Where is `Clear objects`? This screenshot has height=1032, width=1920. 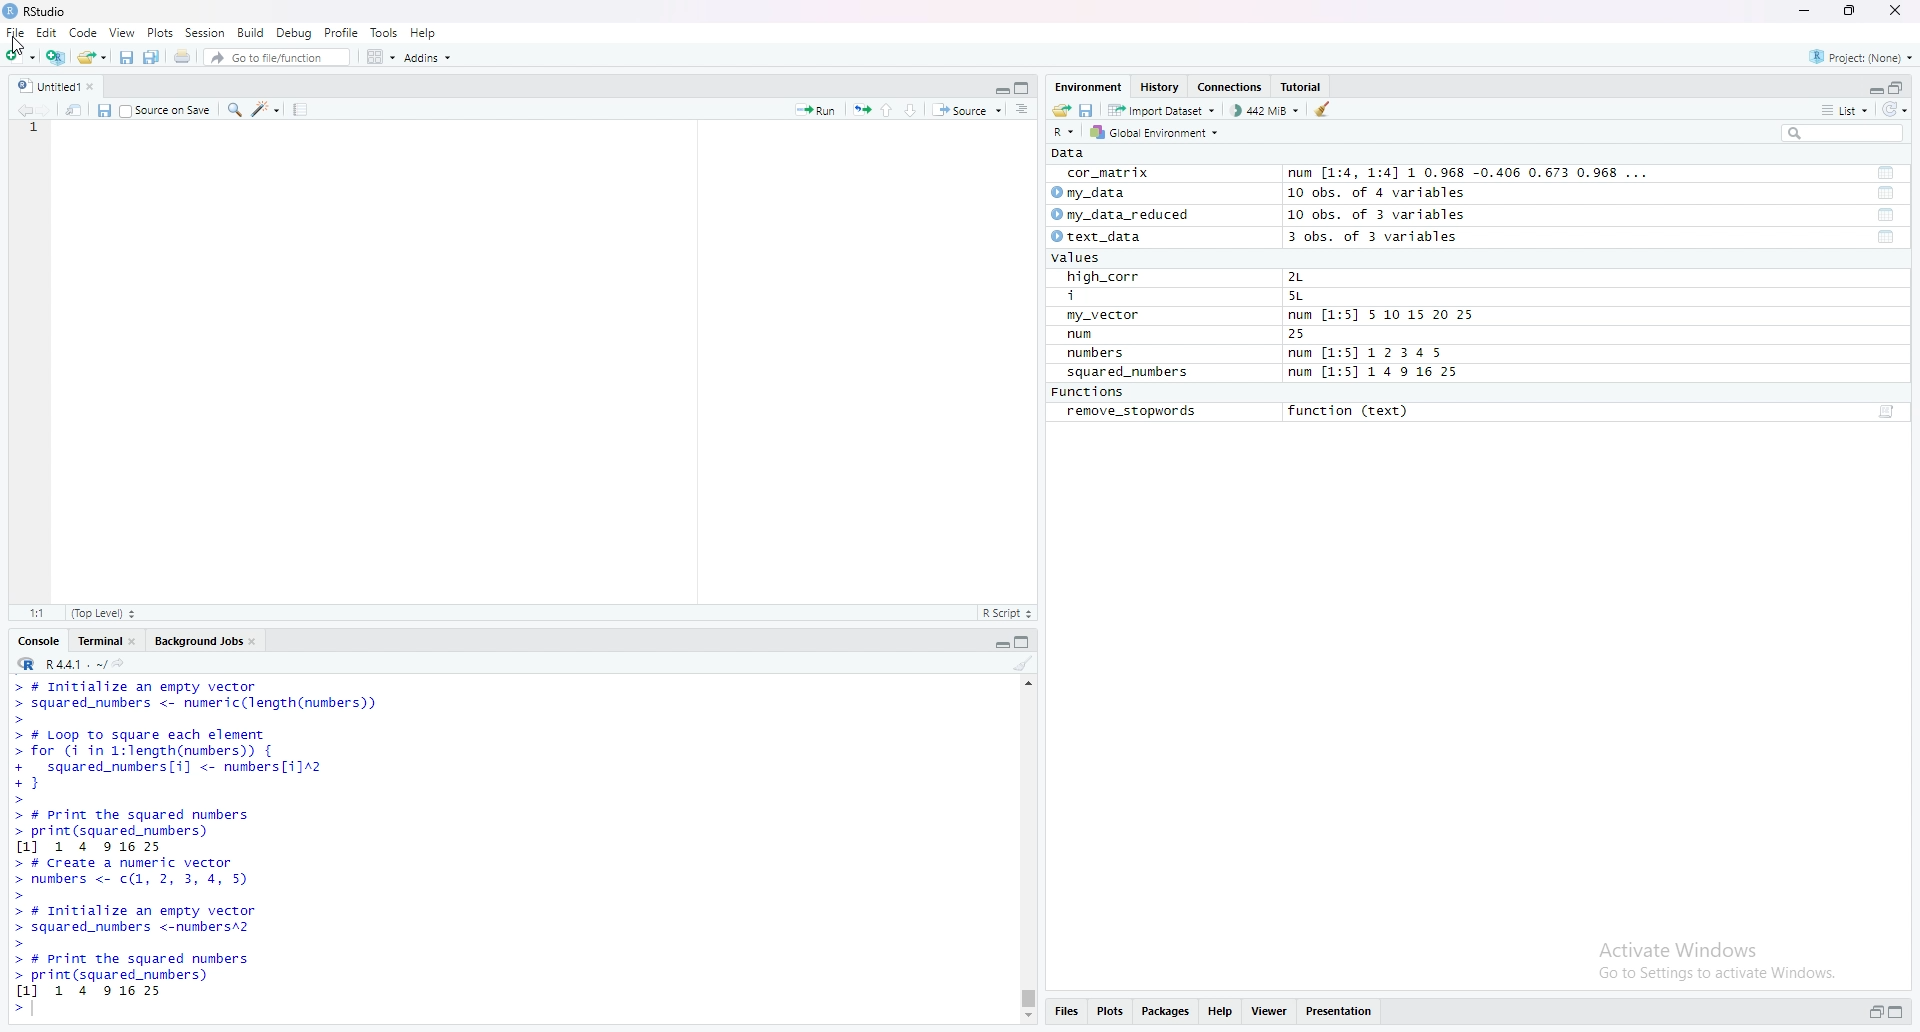 Clear objects is located at coordinates (1326, 111).